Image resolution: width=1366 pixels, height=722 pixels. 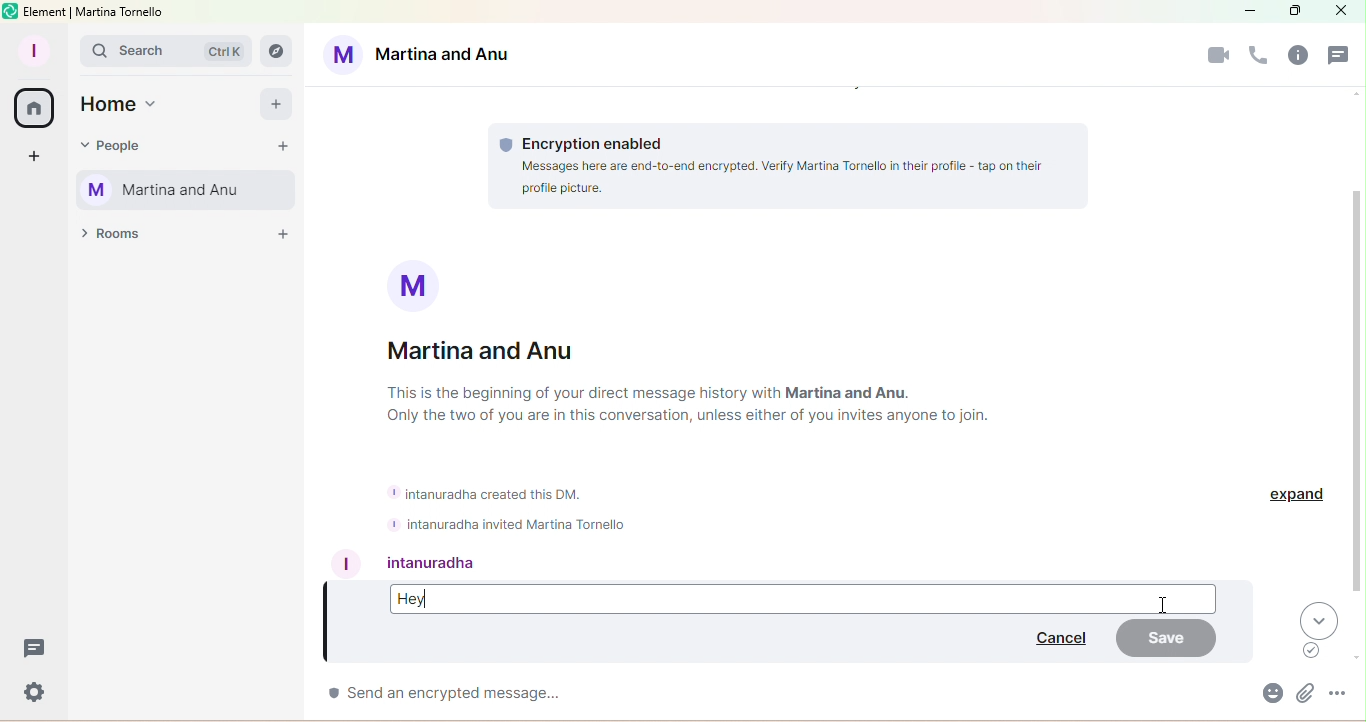 I want to click on Only the two of you are in this conversation, unless either of you invites anyone to join., so click(x=705, y=418).